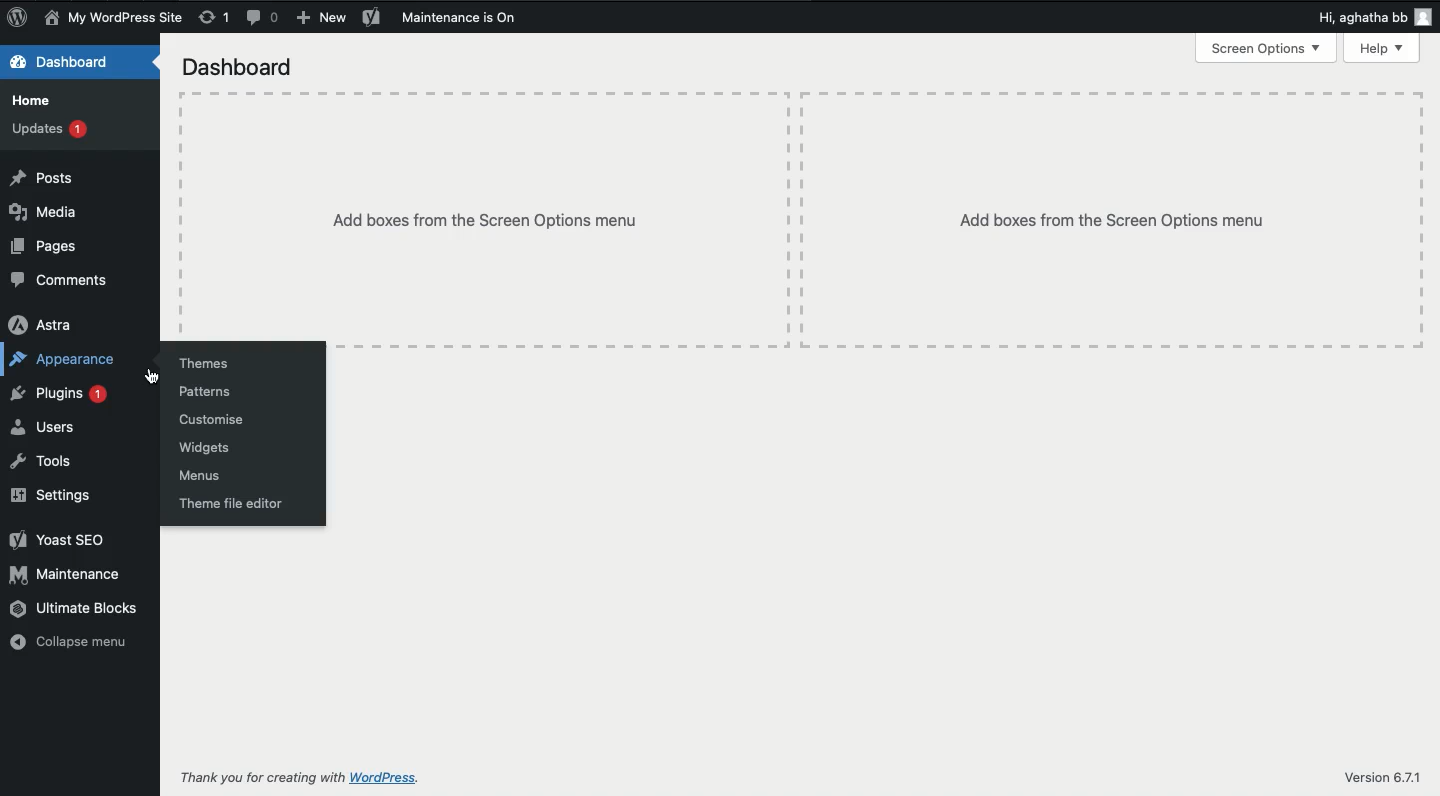 The width and height of the screenshot is (1440, 796). Describe the element at coordinates (205, 391) in the screenshot. I see `Patterns` at that location.